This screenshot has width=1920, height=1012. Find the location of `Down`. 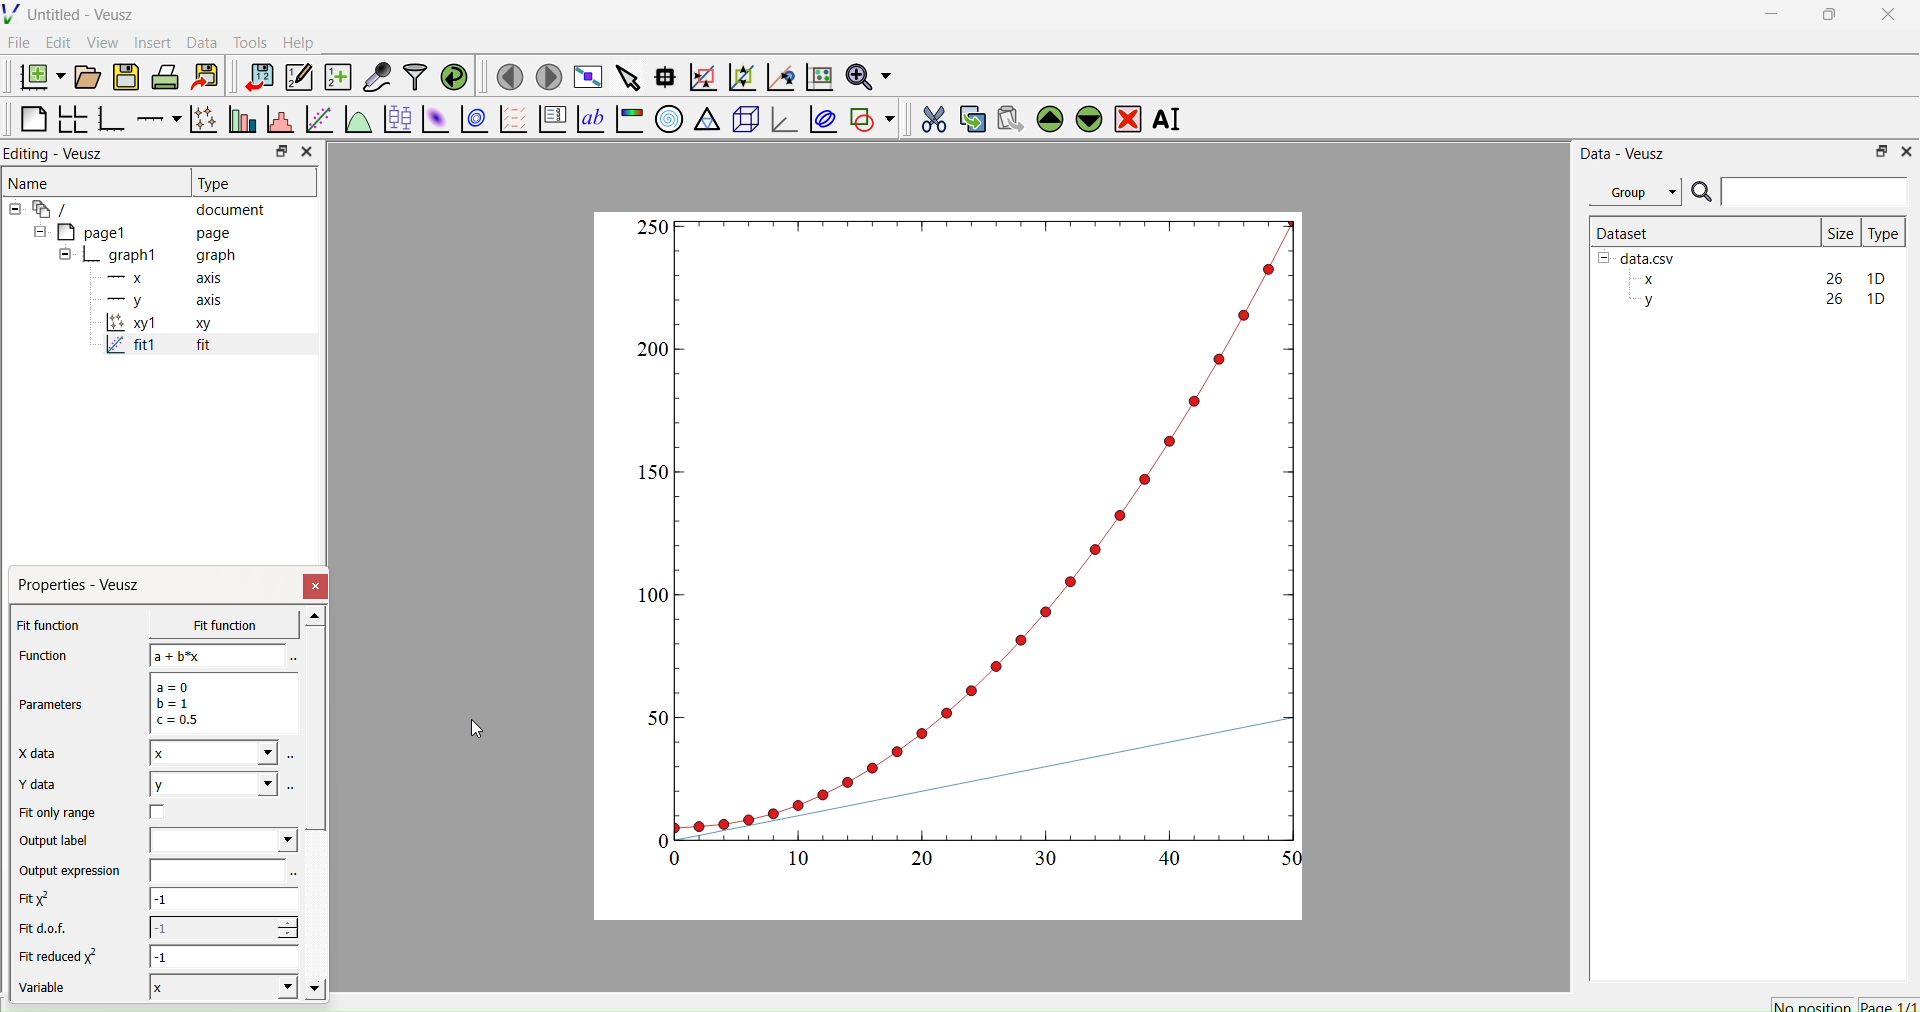

Down is located at coordinates (1088, 116).